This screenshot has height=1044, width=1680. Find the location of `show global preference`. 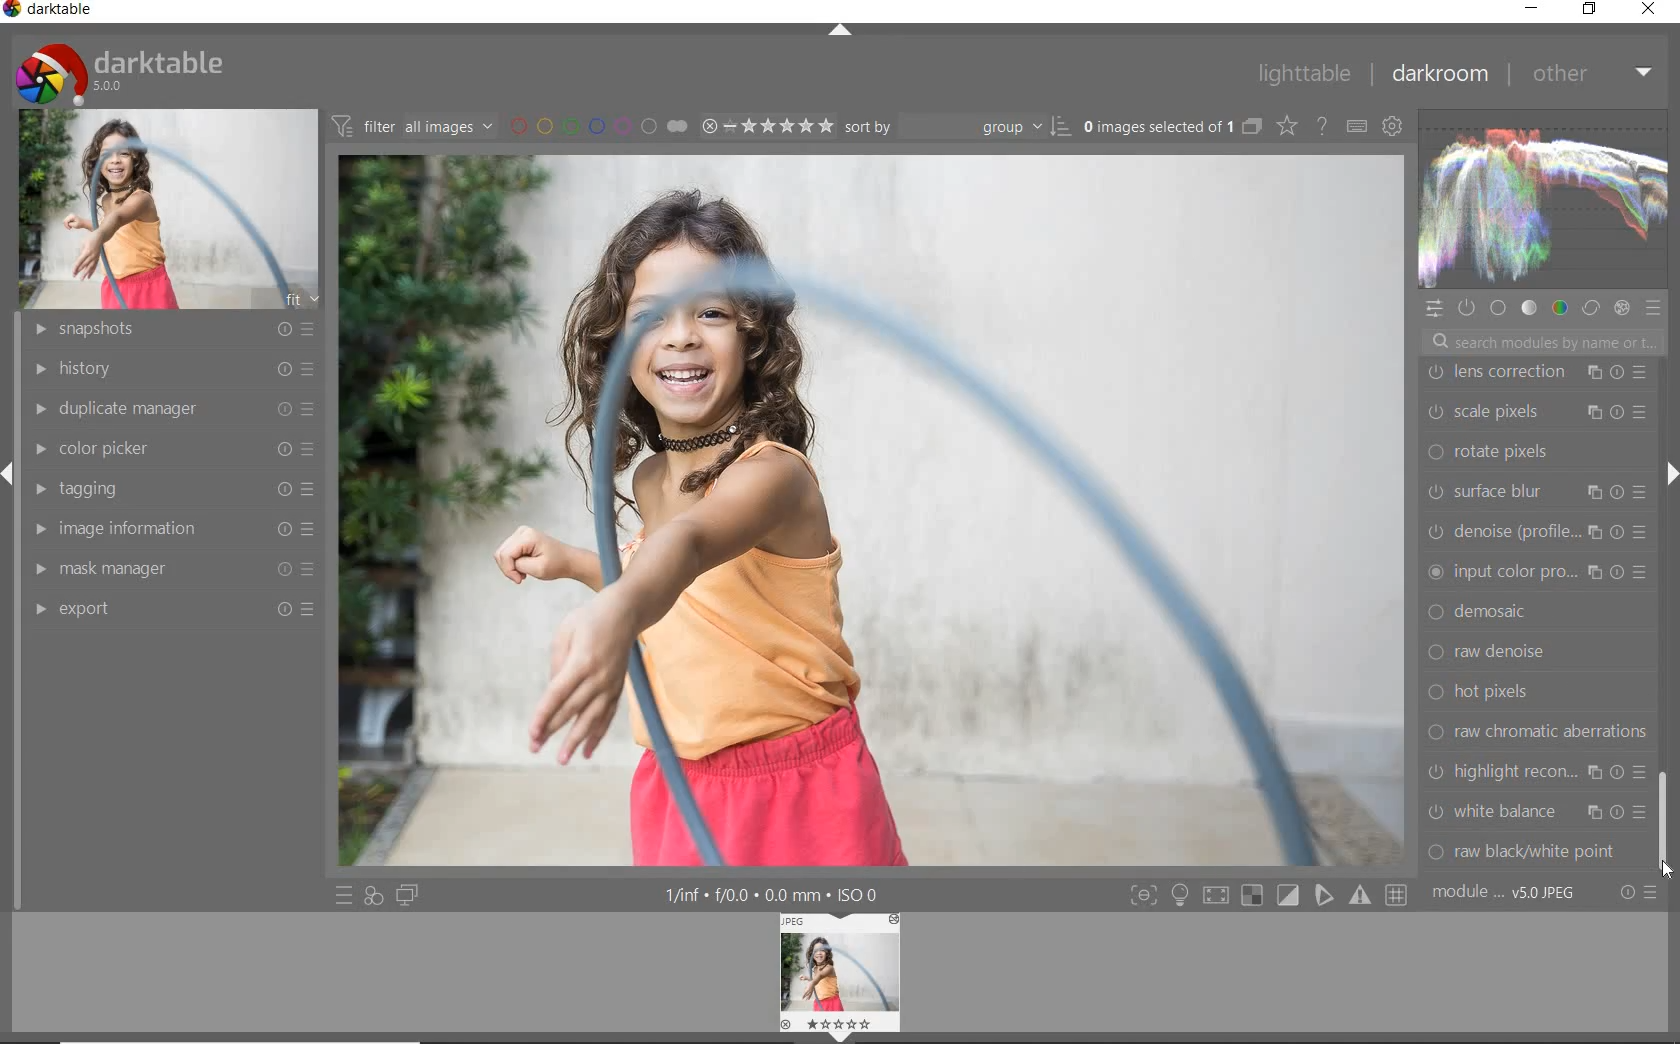

show global preference is located at coordinates (1393, 128).